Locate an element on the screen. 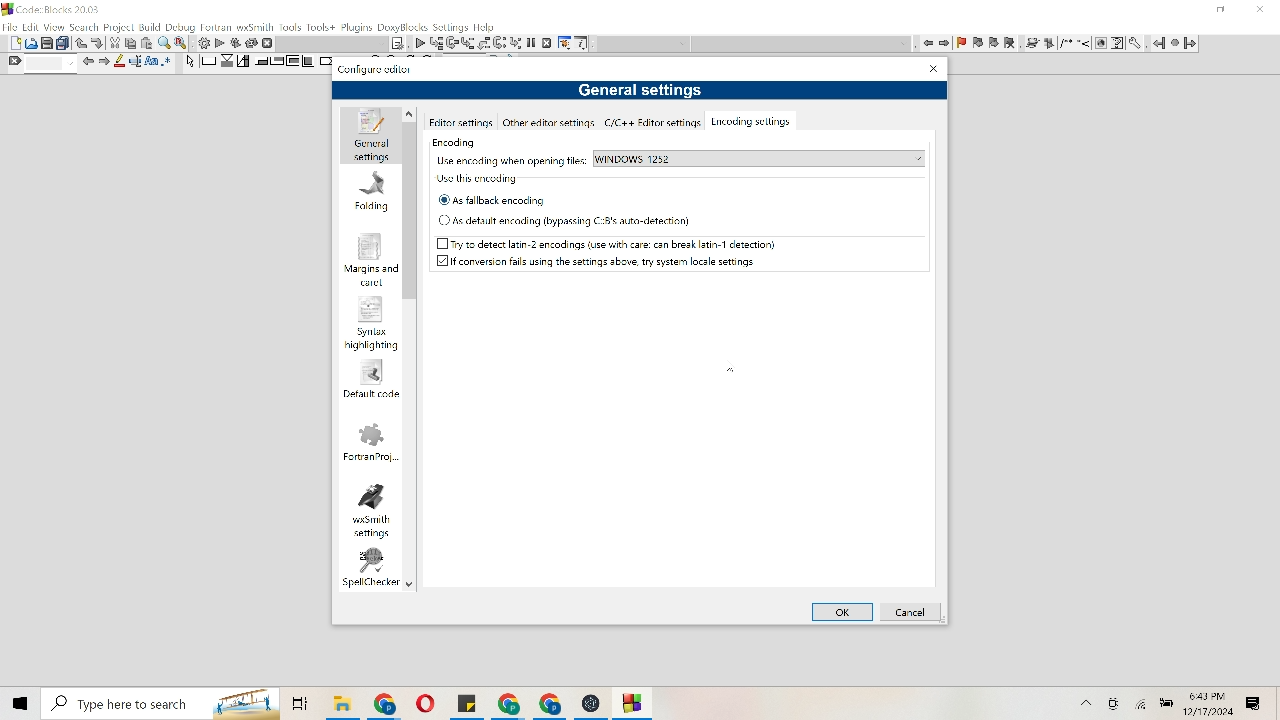  Plugins is located at coordinates (356, 27).